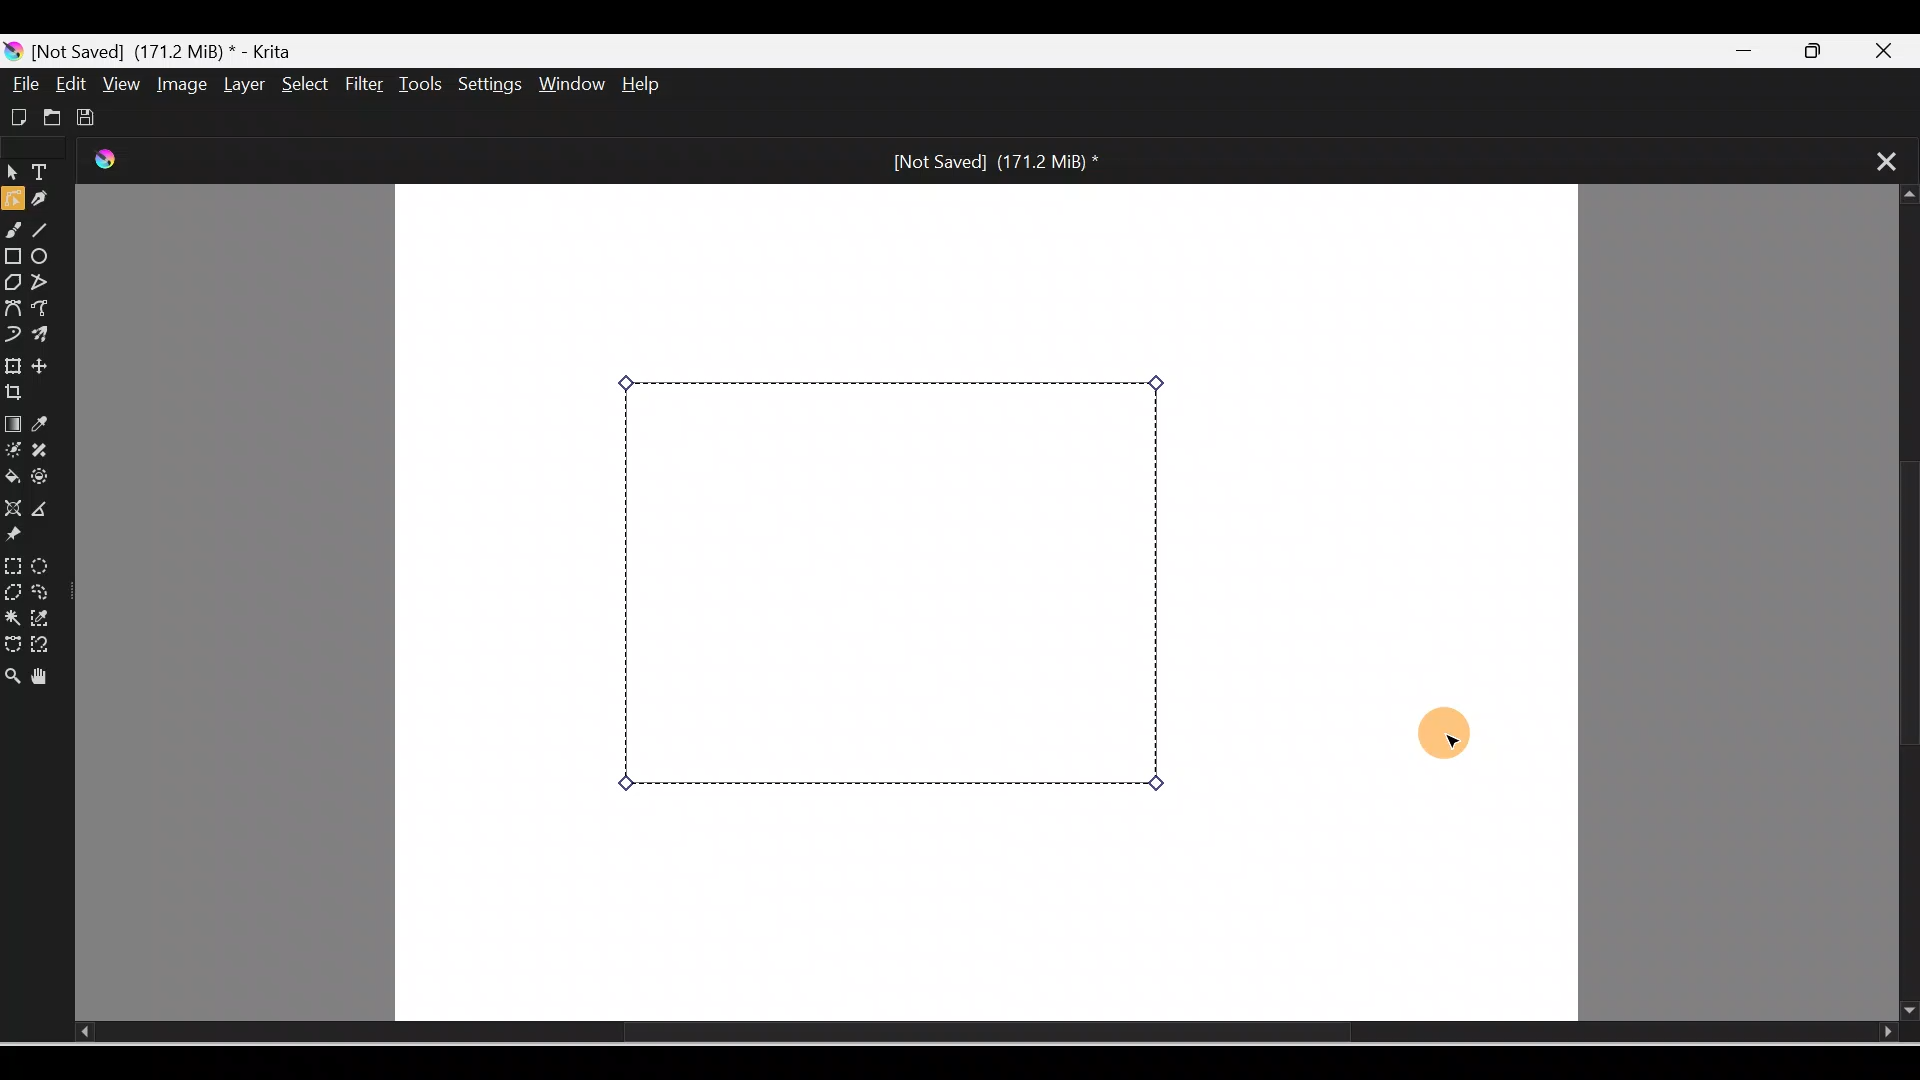  I want to click on Bezier curve selection tool, so click(12, 639).